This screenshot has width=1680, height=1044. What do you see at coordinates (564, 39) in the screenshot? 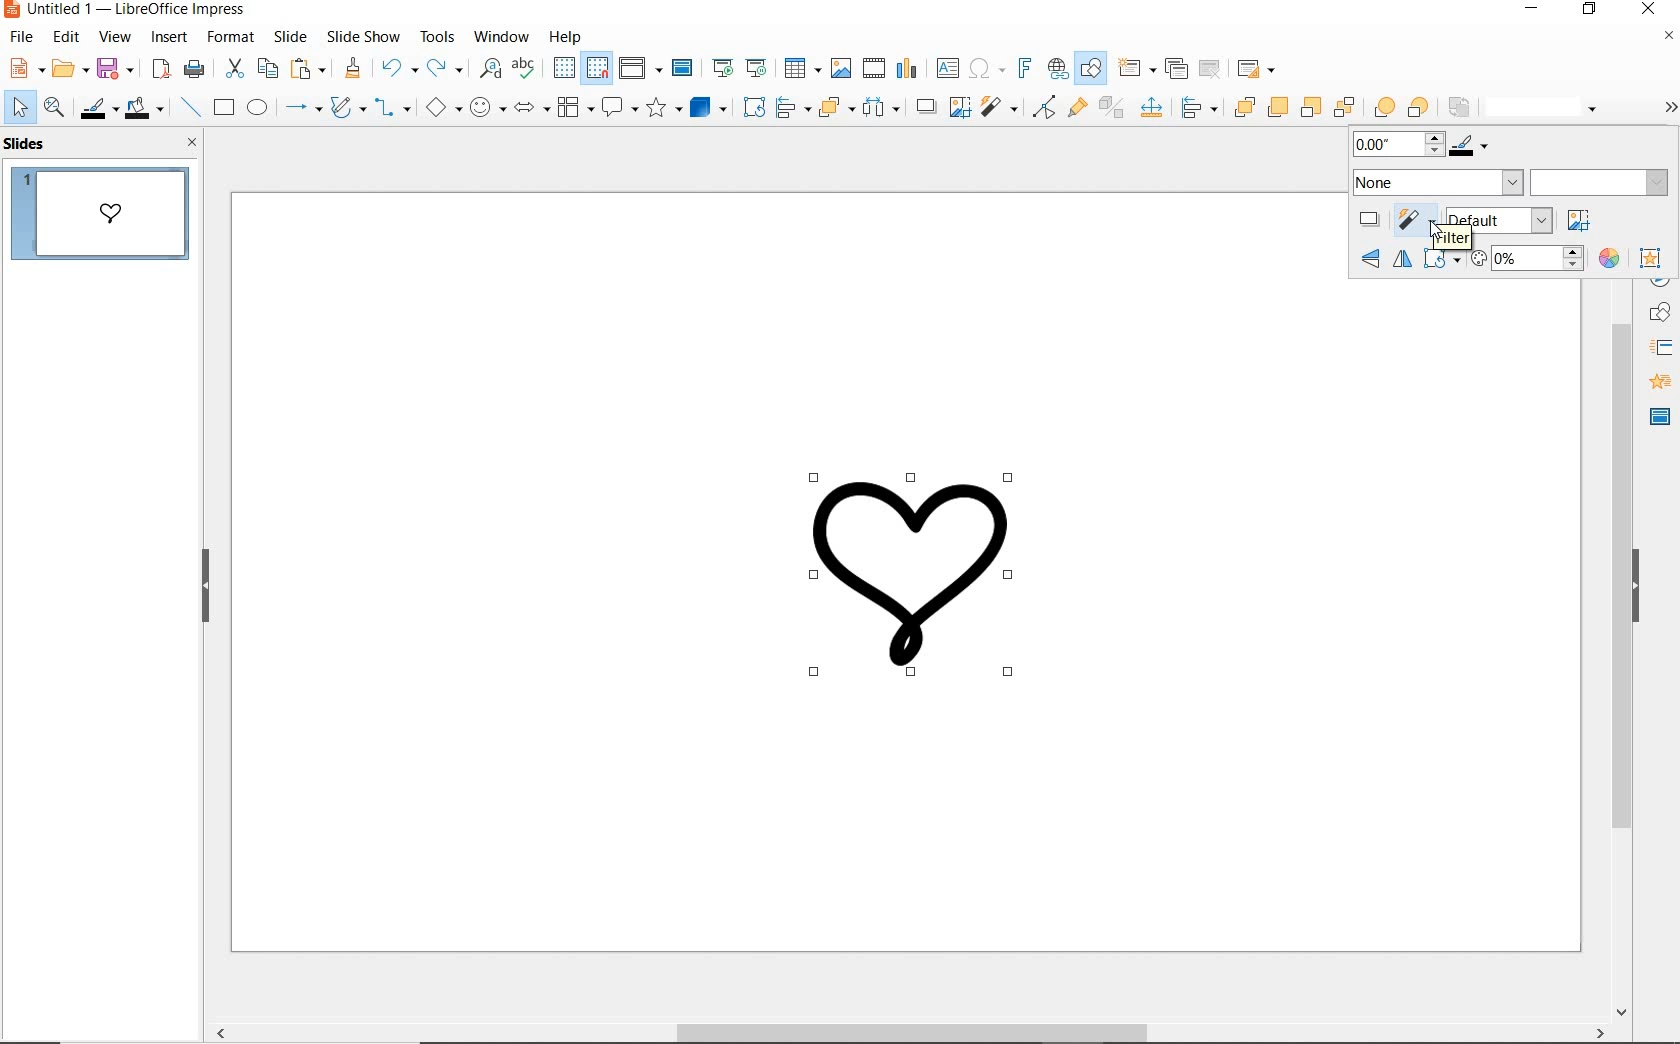
I see `help` at bounding box center [564, 39].